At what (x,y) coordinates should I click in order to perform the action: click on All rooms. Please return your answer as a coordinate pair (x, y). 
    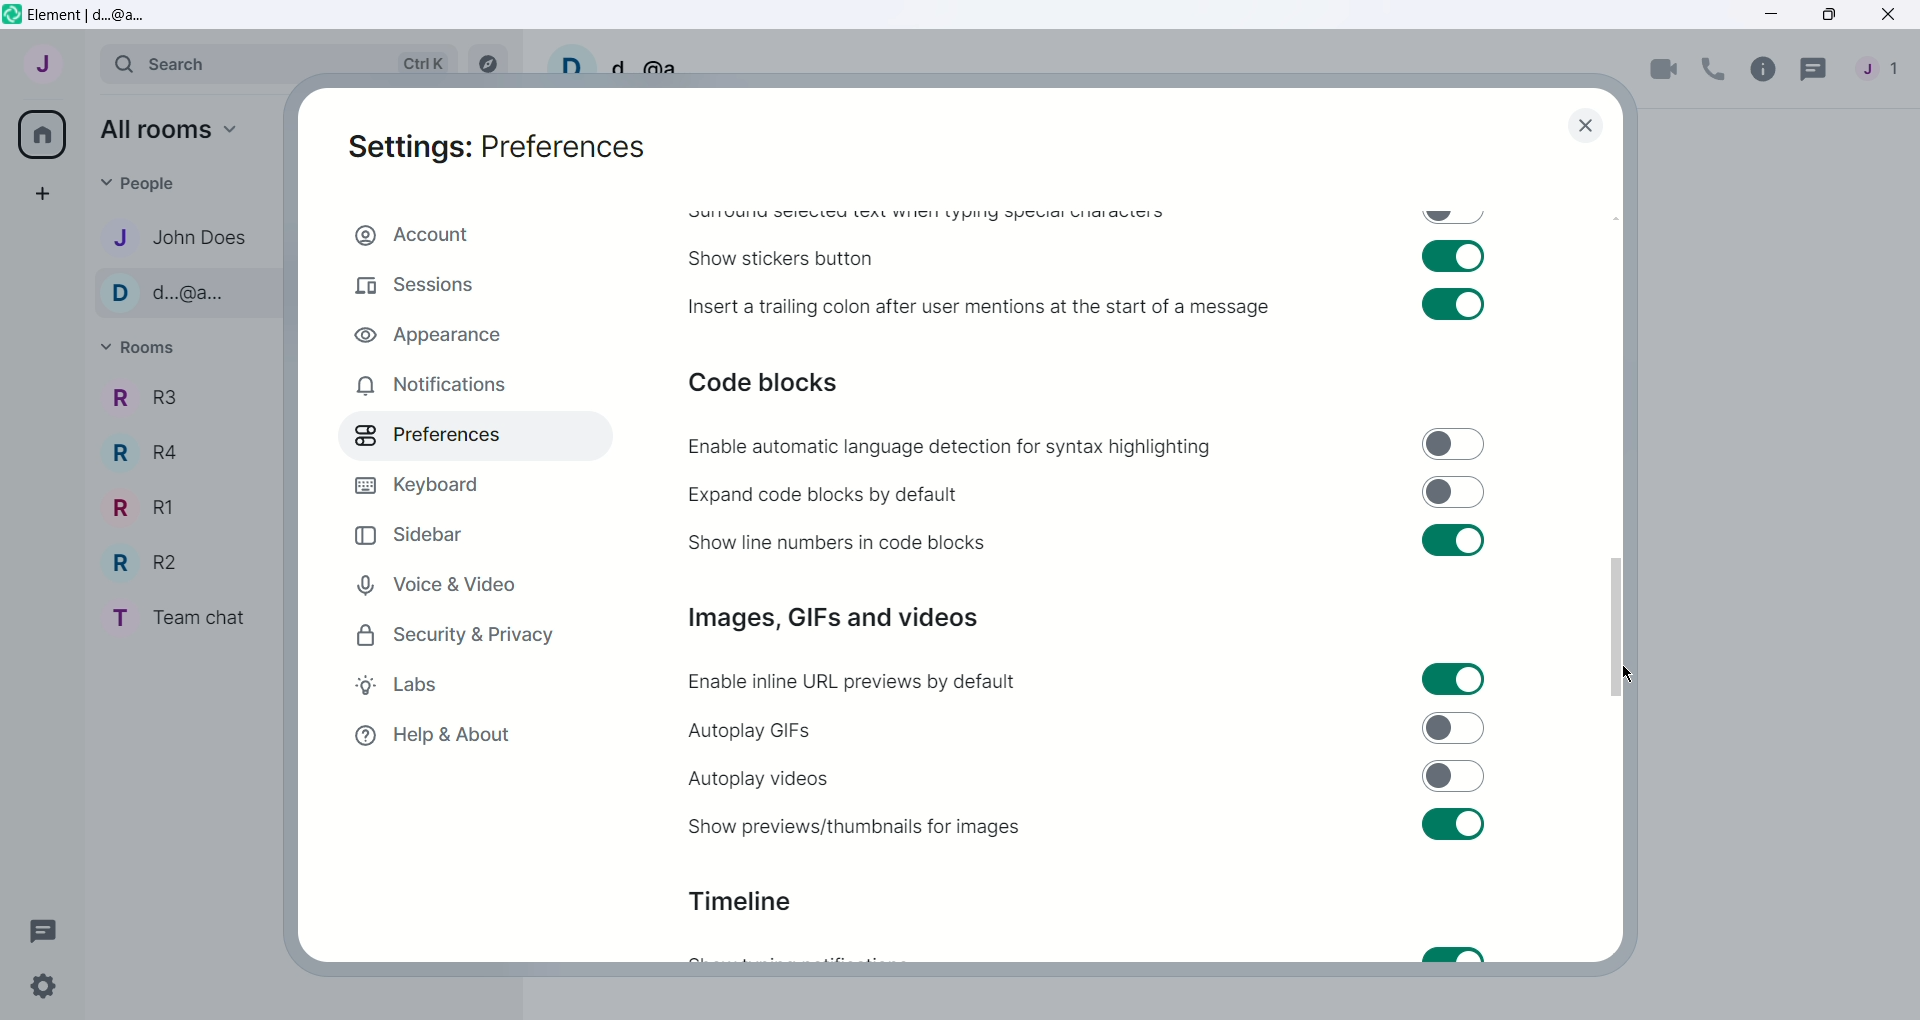
    Looking at the image, I should click on (172, 130).